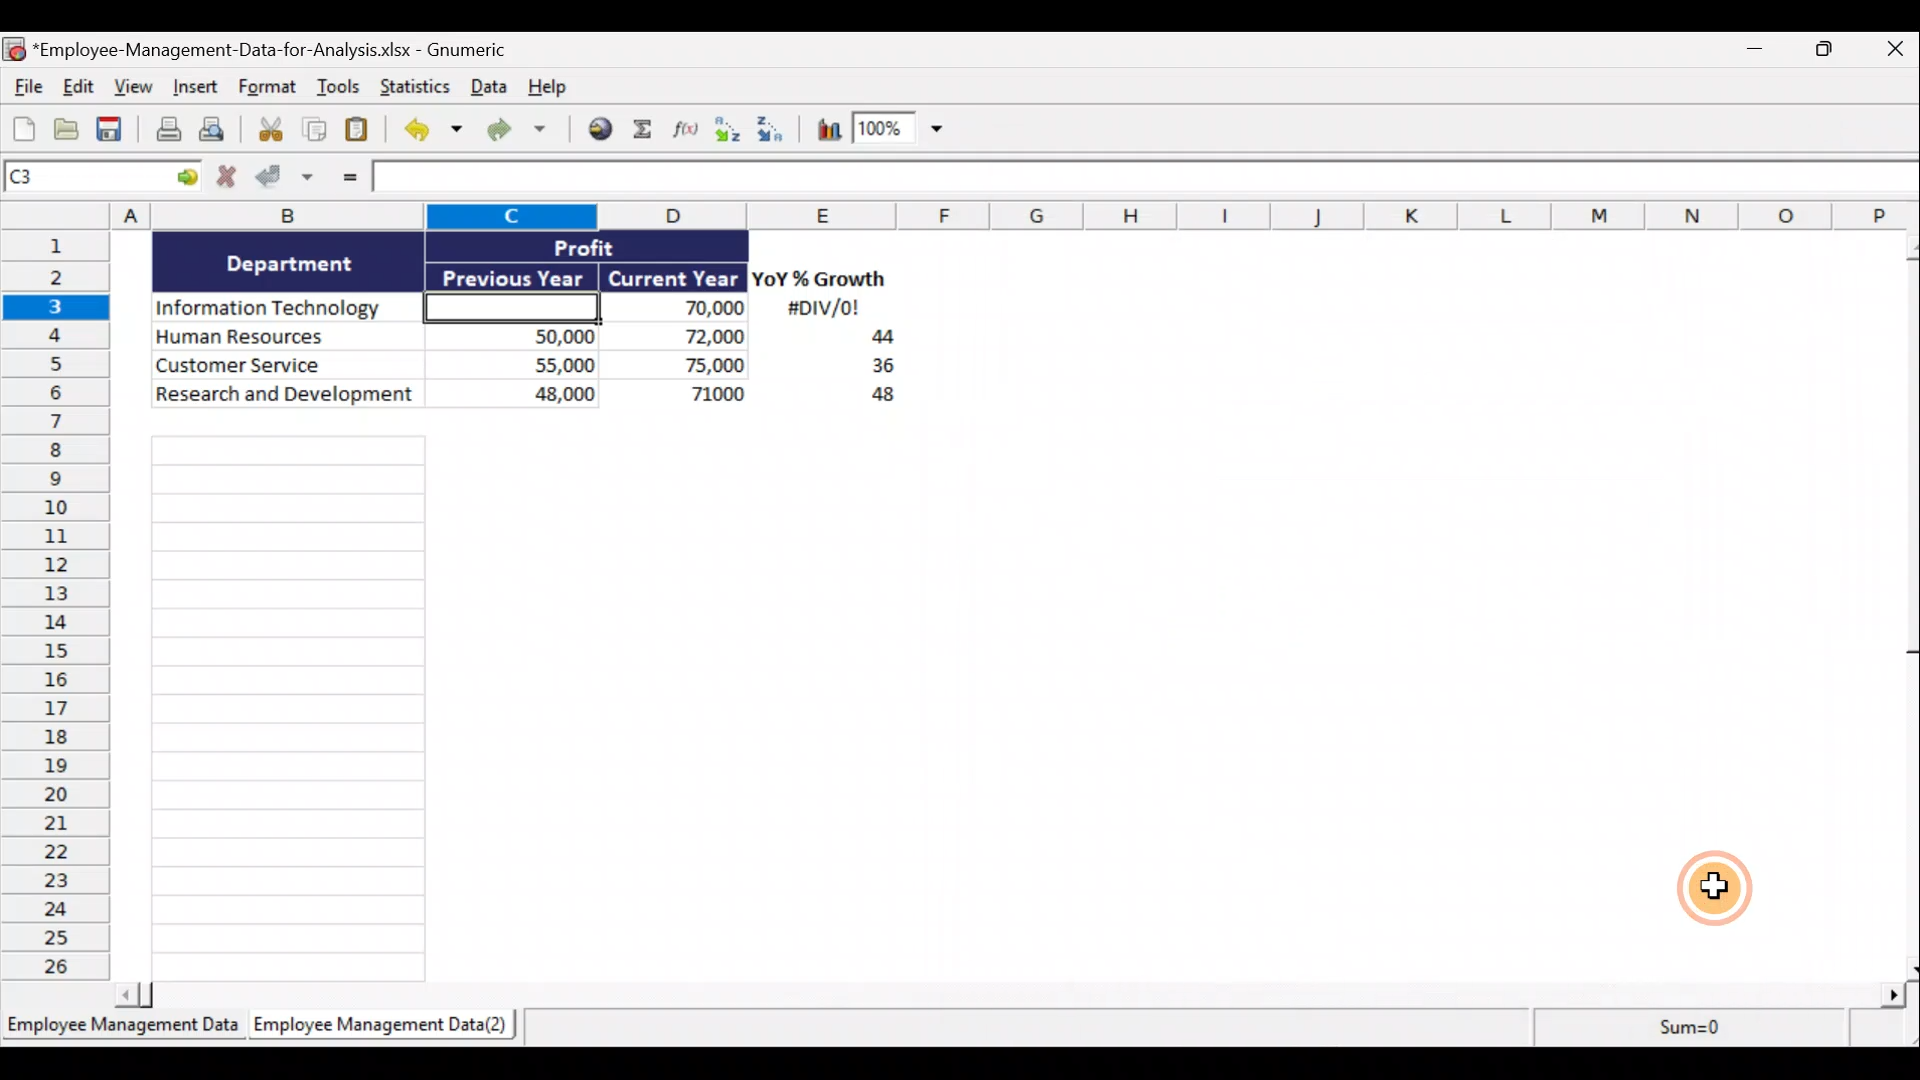  What do you see at coordinates (523, 364) in the screenshot?
I see `55,000` at bounding box center [523, 364].